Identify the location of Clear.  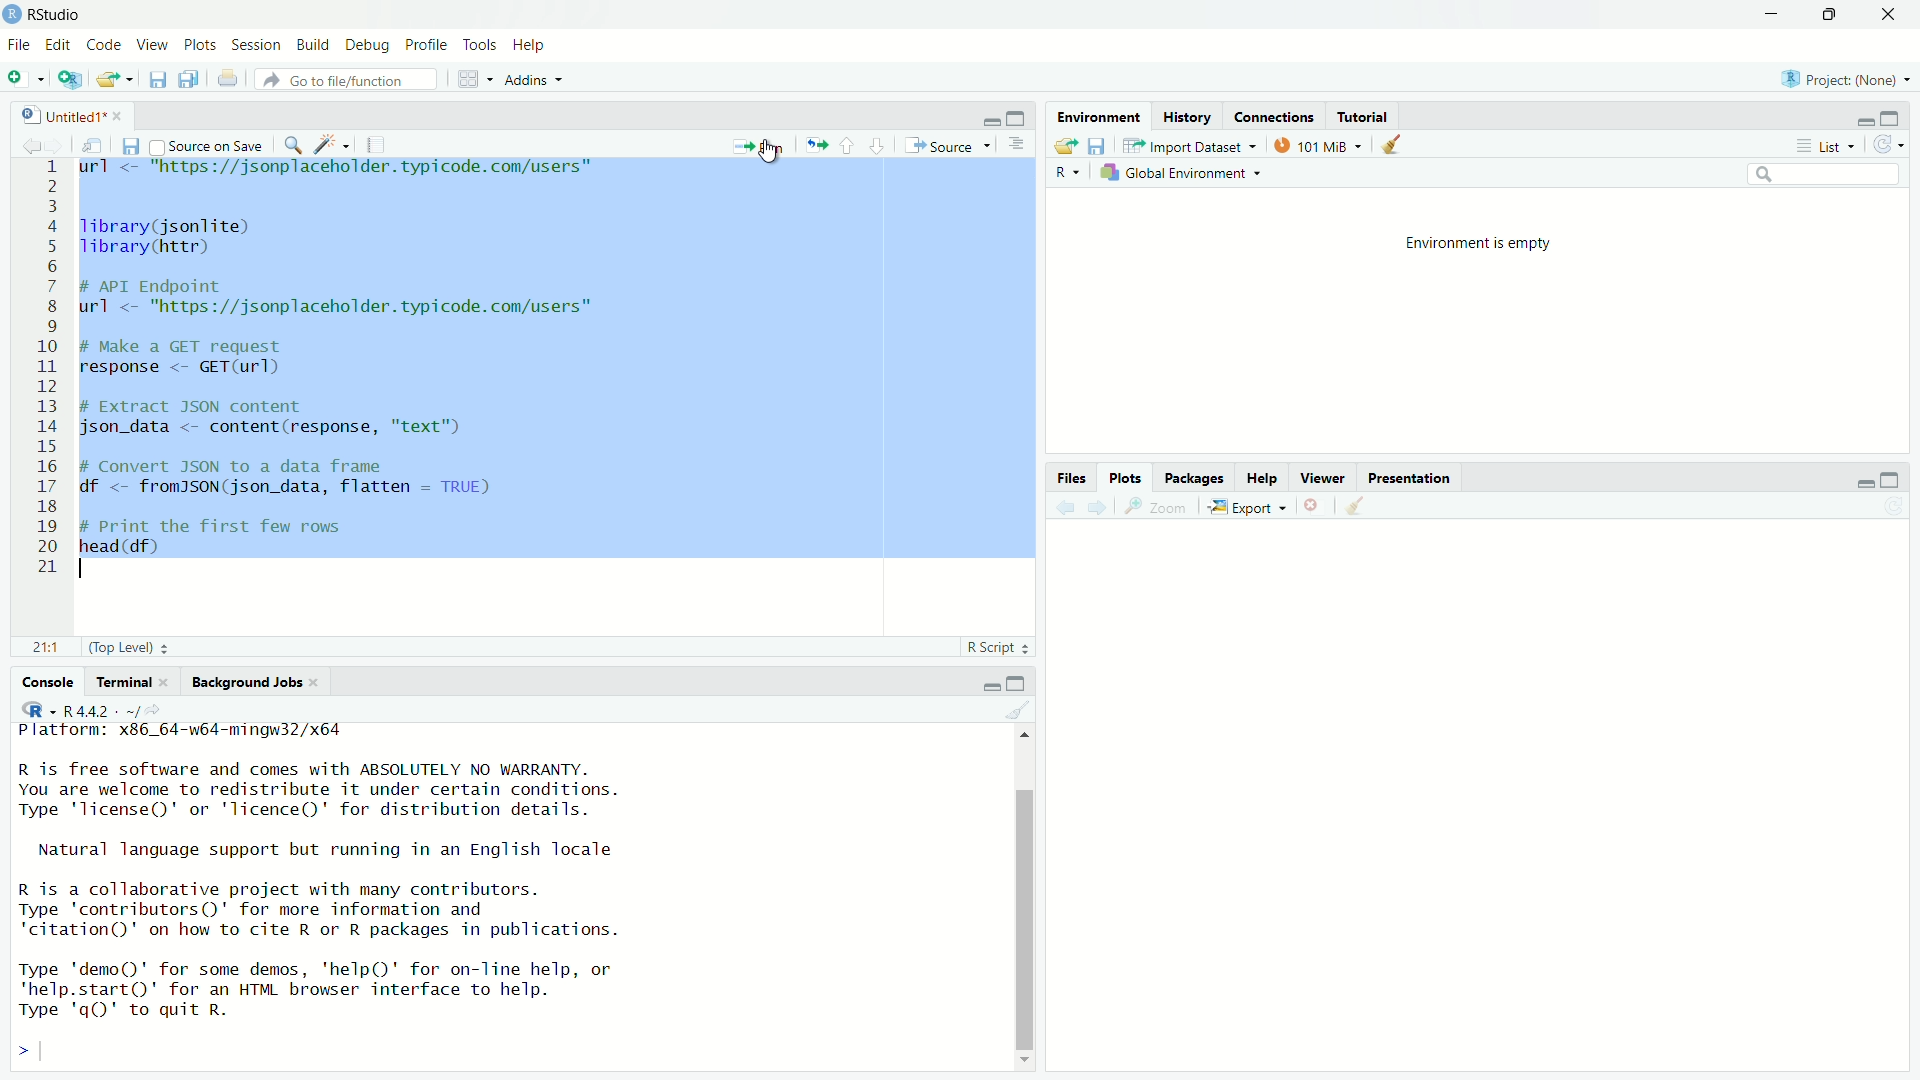
(1017, 712).